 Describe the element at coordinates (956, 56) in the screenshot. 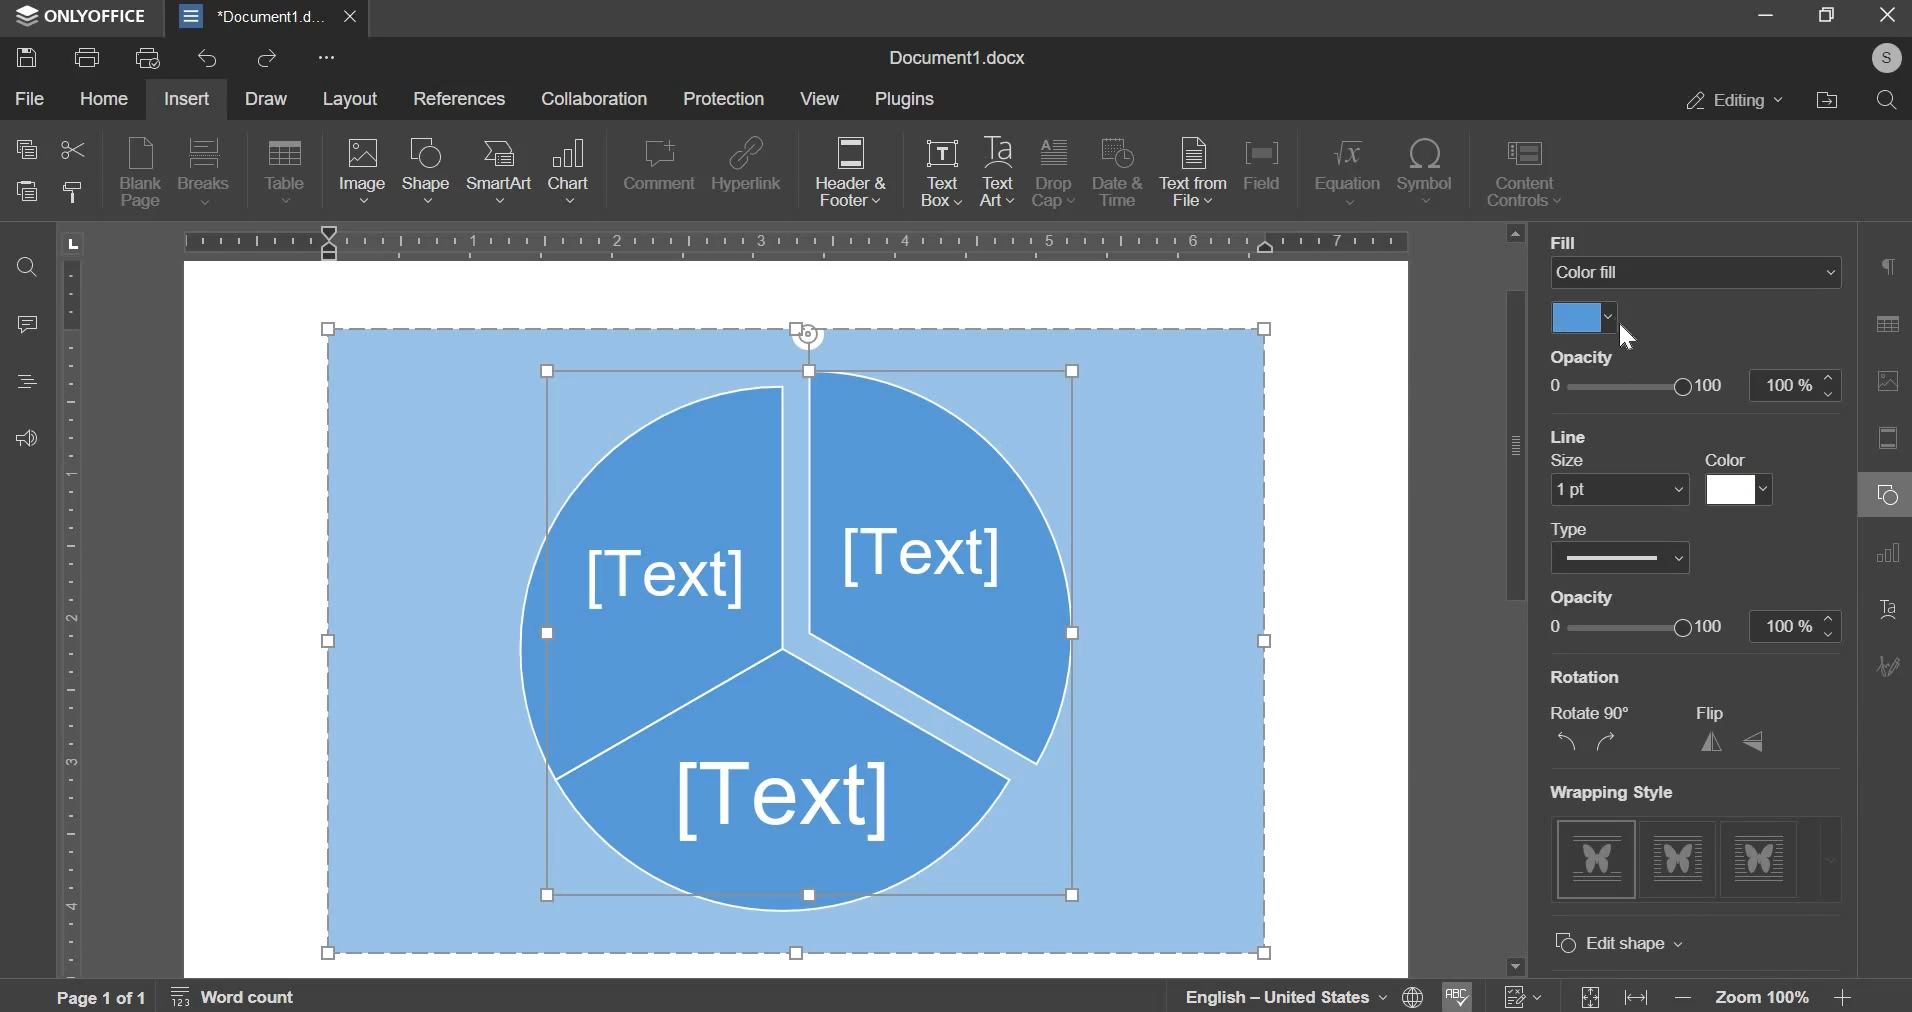

I see `Document1.docx` at that location.